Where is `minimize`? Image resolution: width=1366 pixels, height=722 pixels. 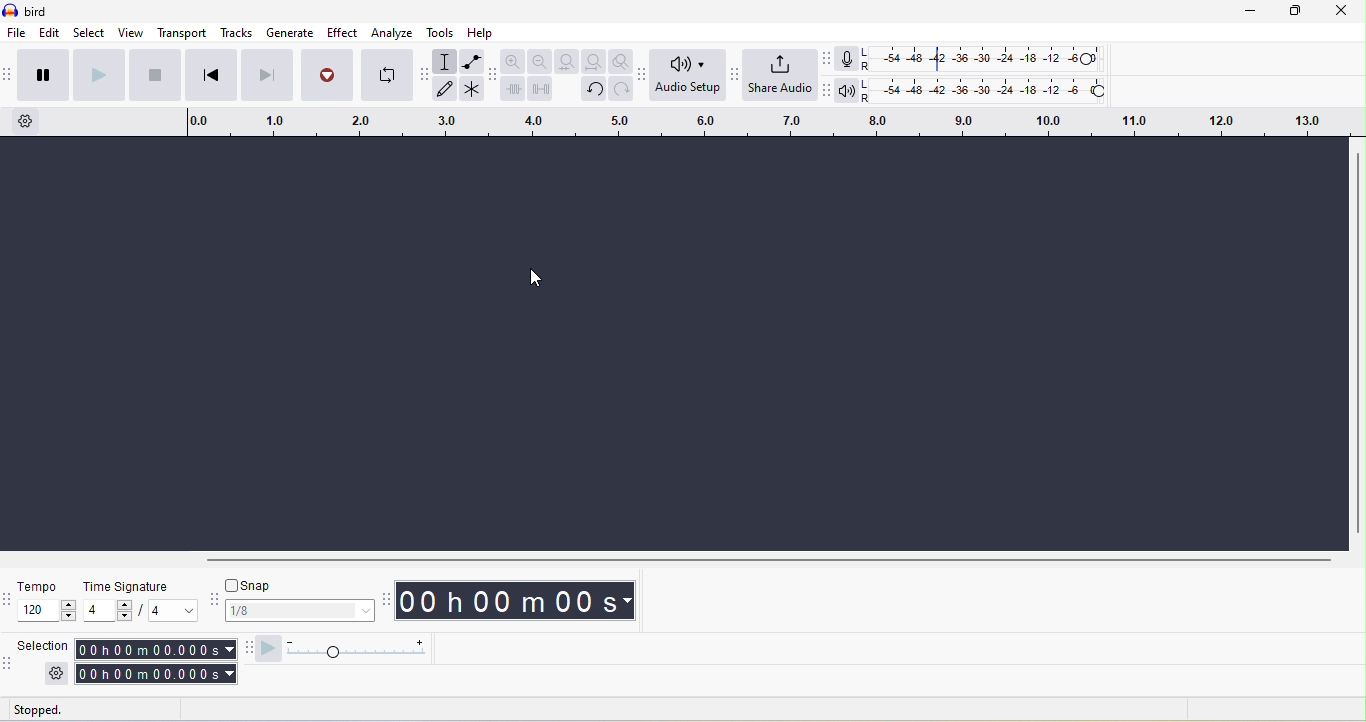
minimize is located at coordinates (1251, 14).